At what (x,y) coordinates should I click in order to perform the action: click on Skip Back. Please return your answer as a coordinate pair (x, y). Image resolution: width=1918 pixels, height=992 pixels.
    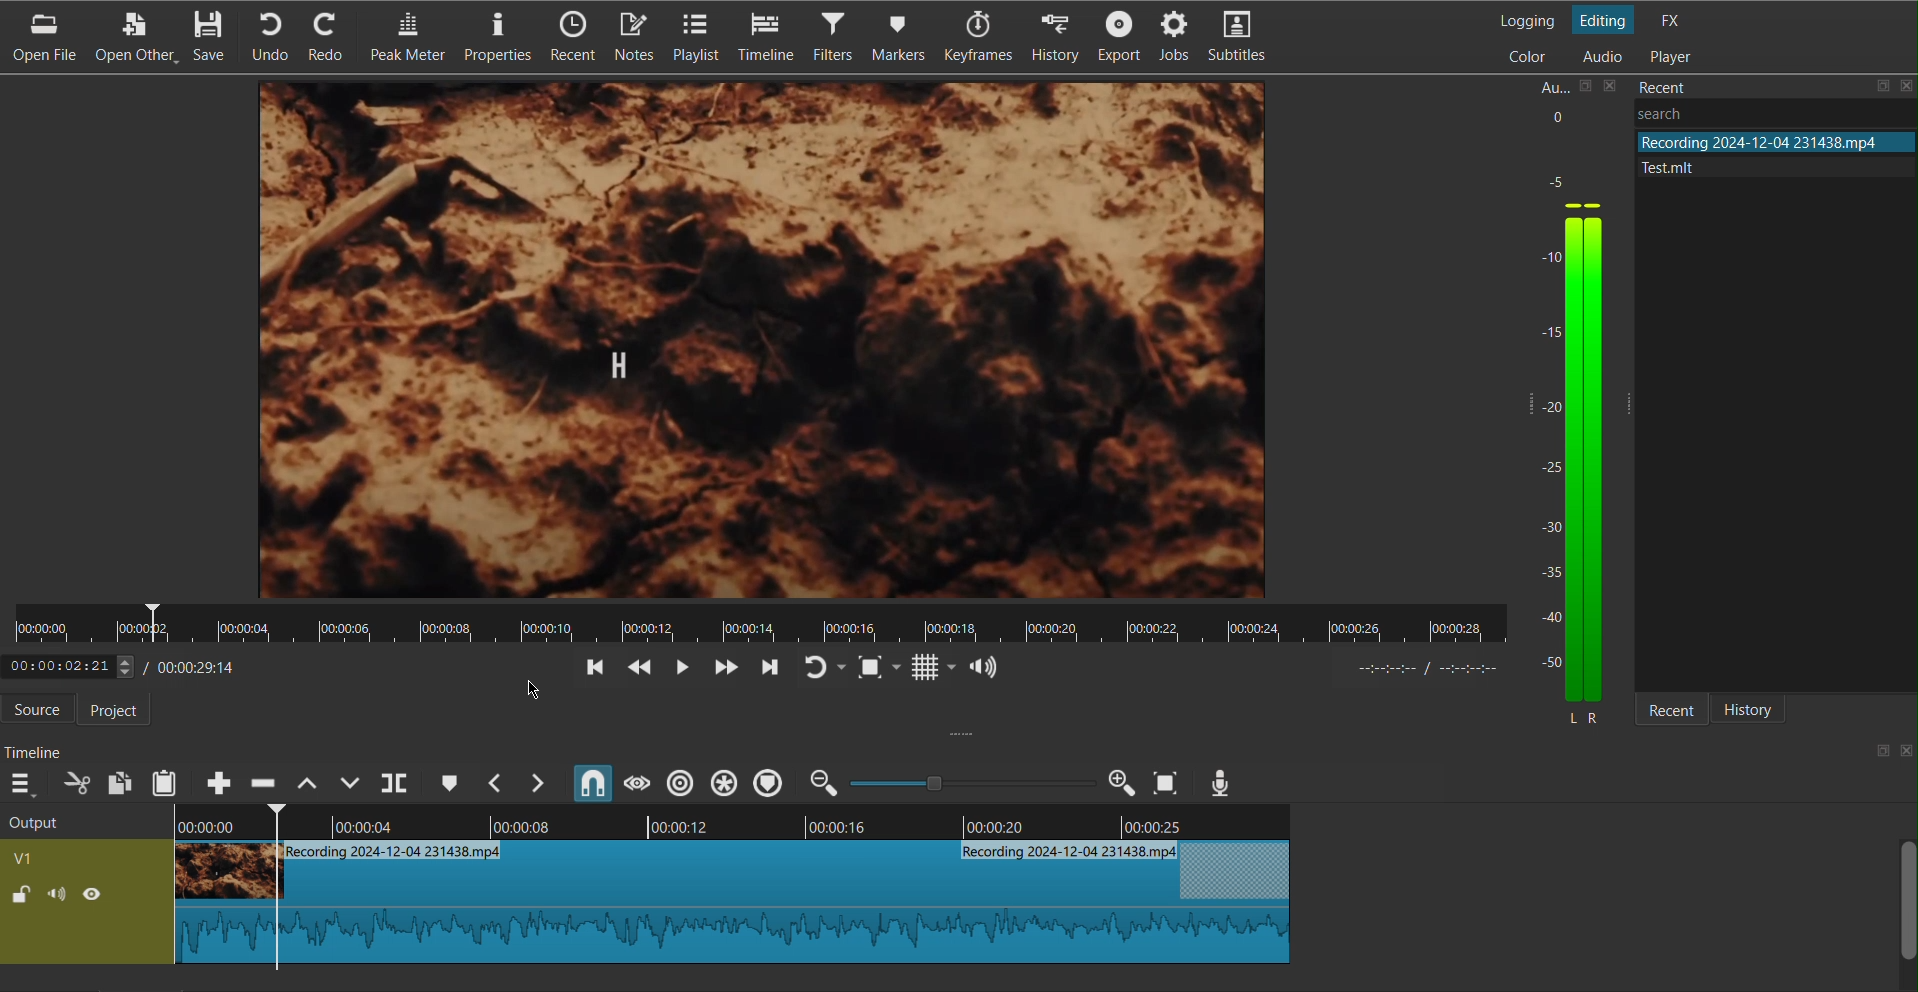
    Looking at the image, I should click on (641, 669).